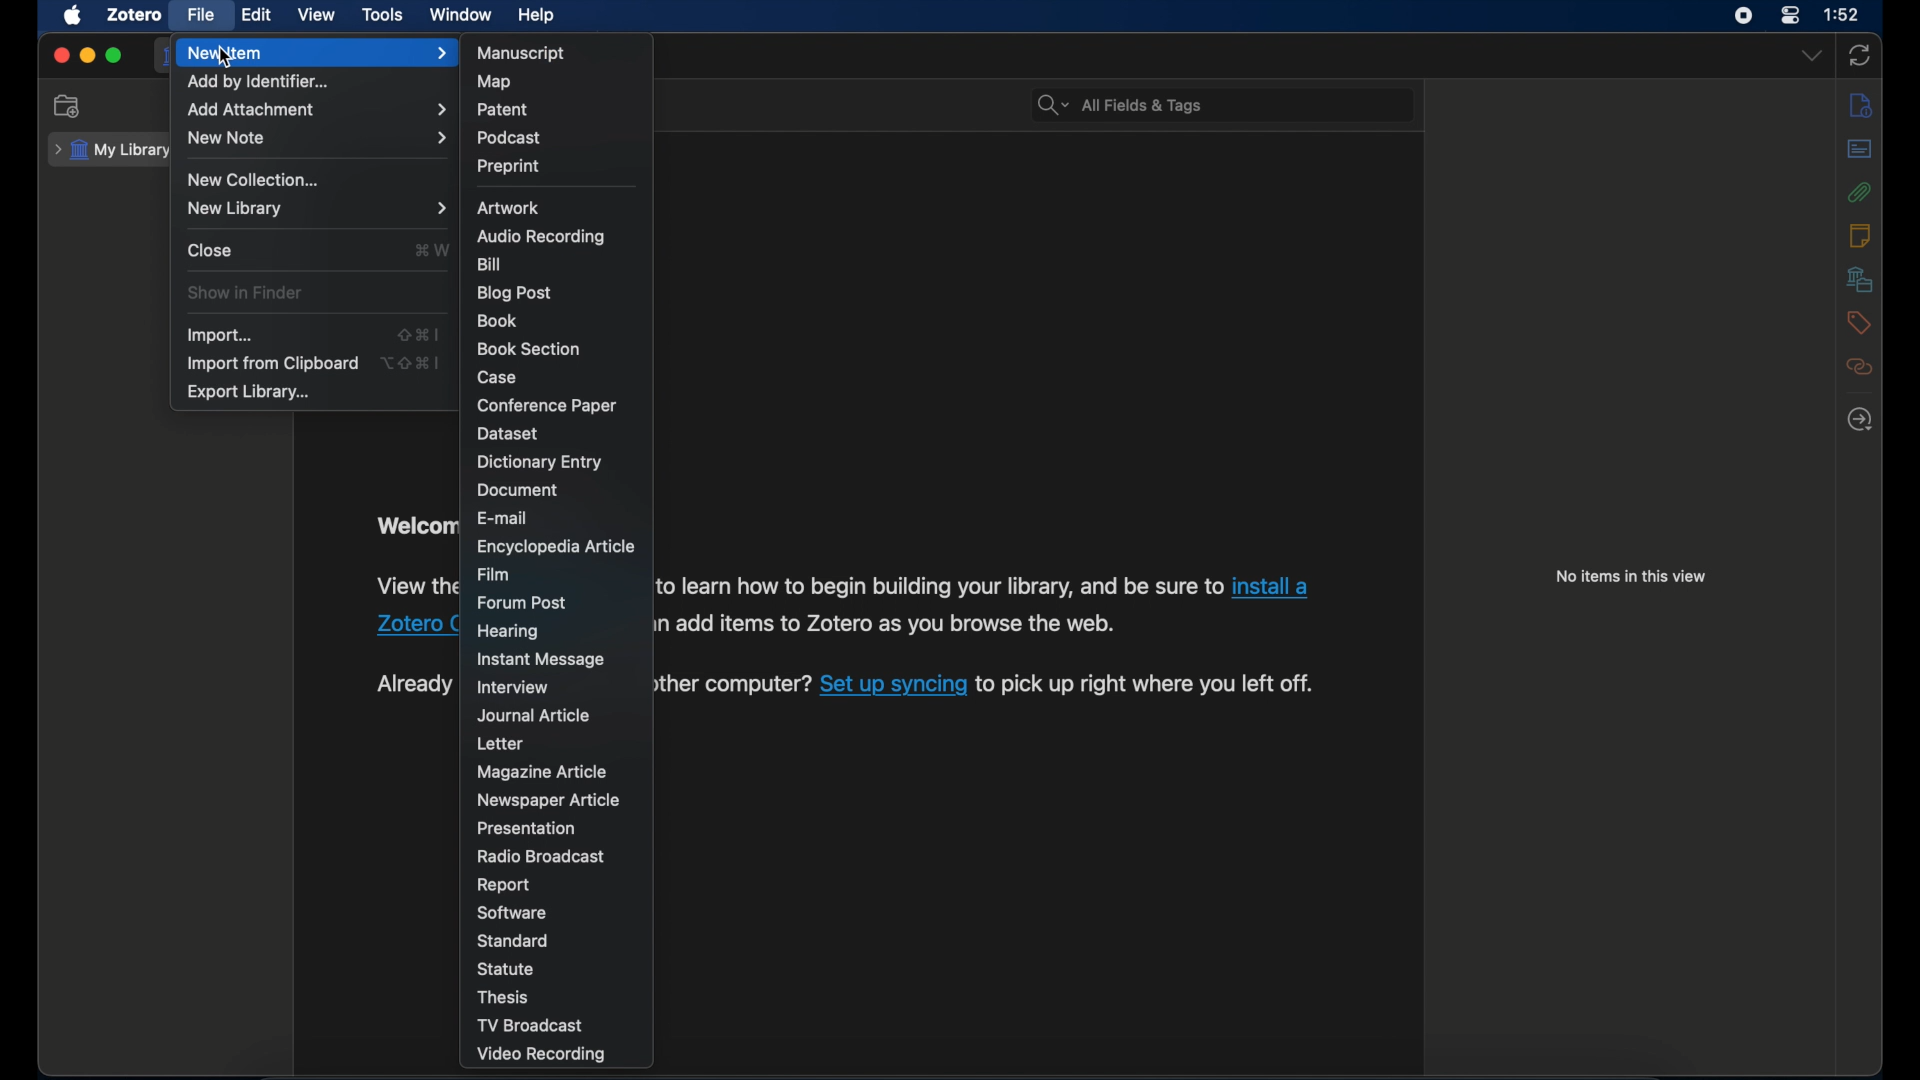 The width and height of the screenshot is (1920, 1080). Describe the element at coordinates (509, 208) in the screenshot. I see `artwork` at that location.